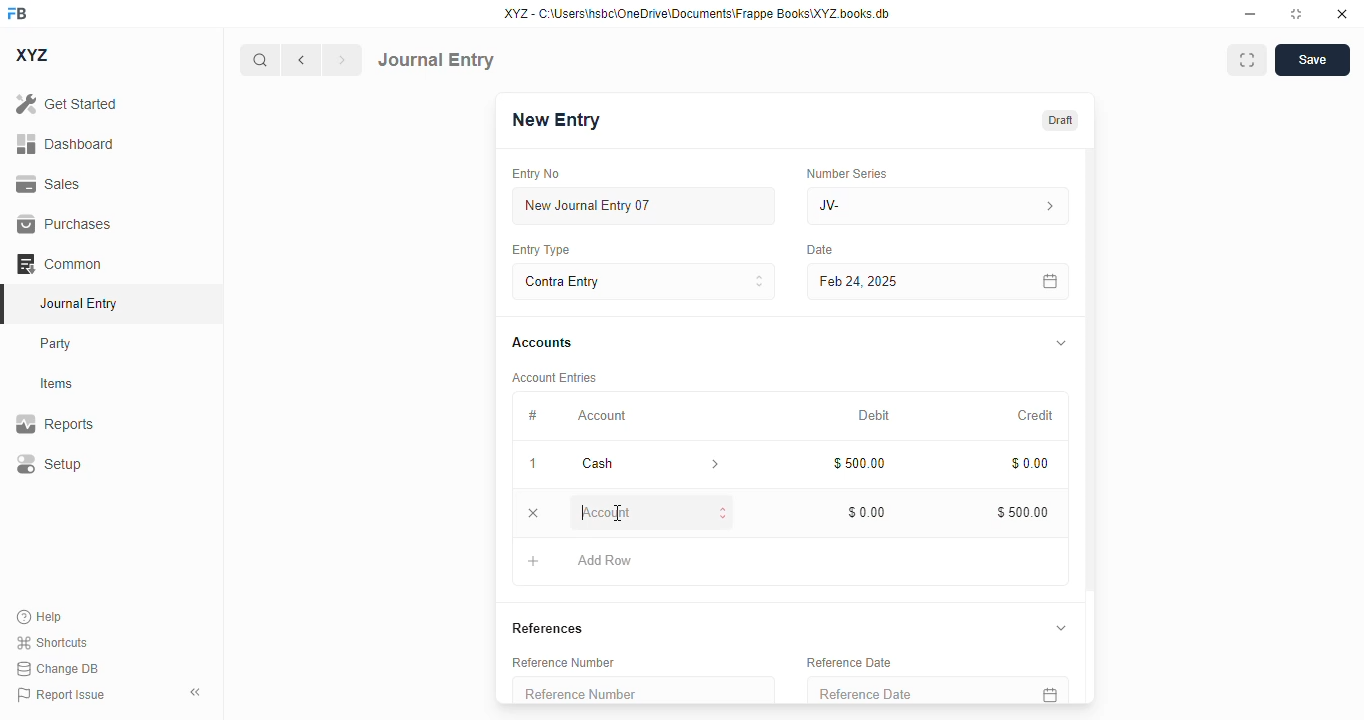 The image size is (1364, 720). Describe the element at coordinates (548, 628) in the screenshot. I see `references` at that location.